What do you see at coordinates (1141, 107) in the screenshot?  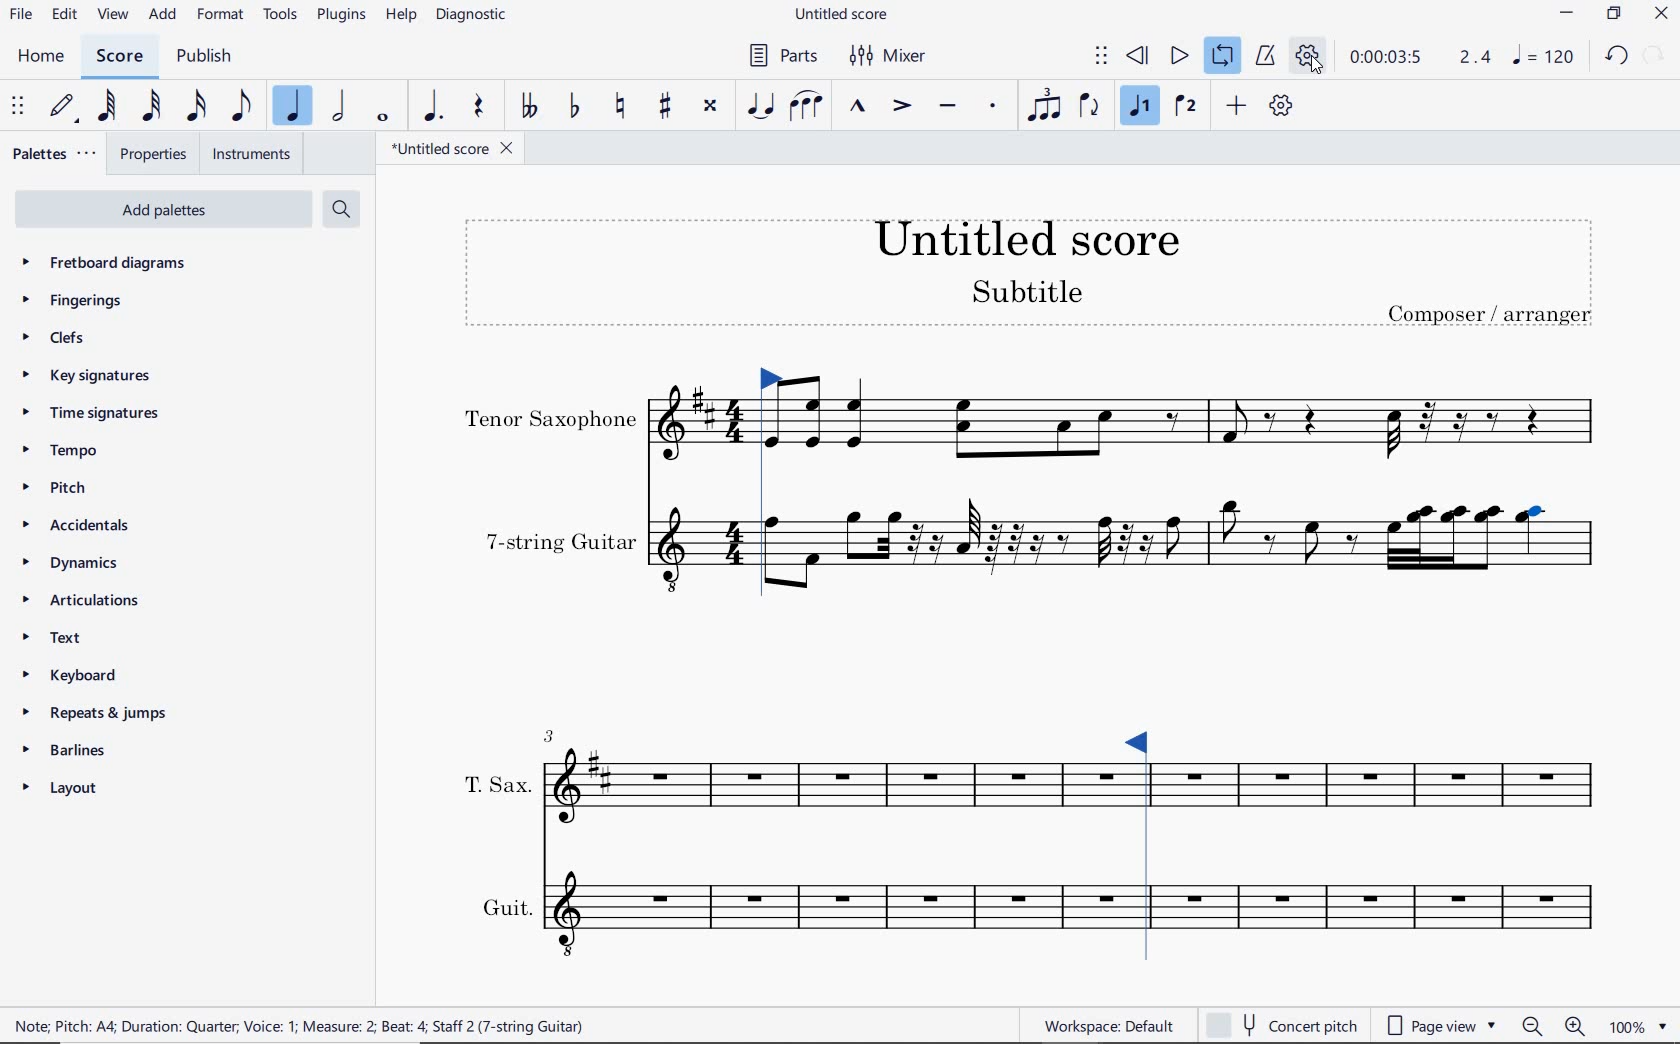 I see `VOICE 1` at bounding box center [1141, 107].